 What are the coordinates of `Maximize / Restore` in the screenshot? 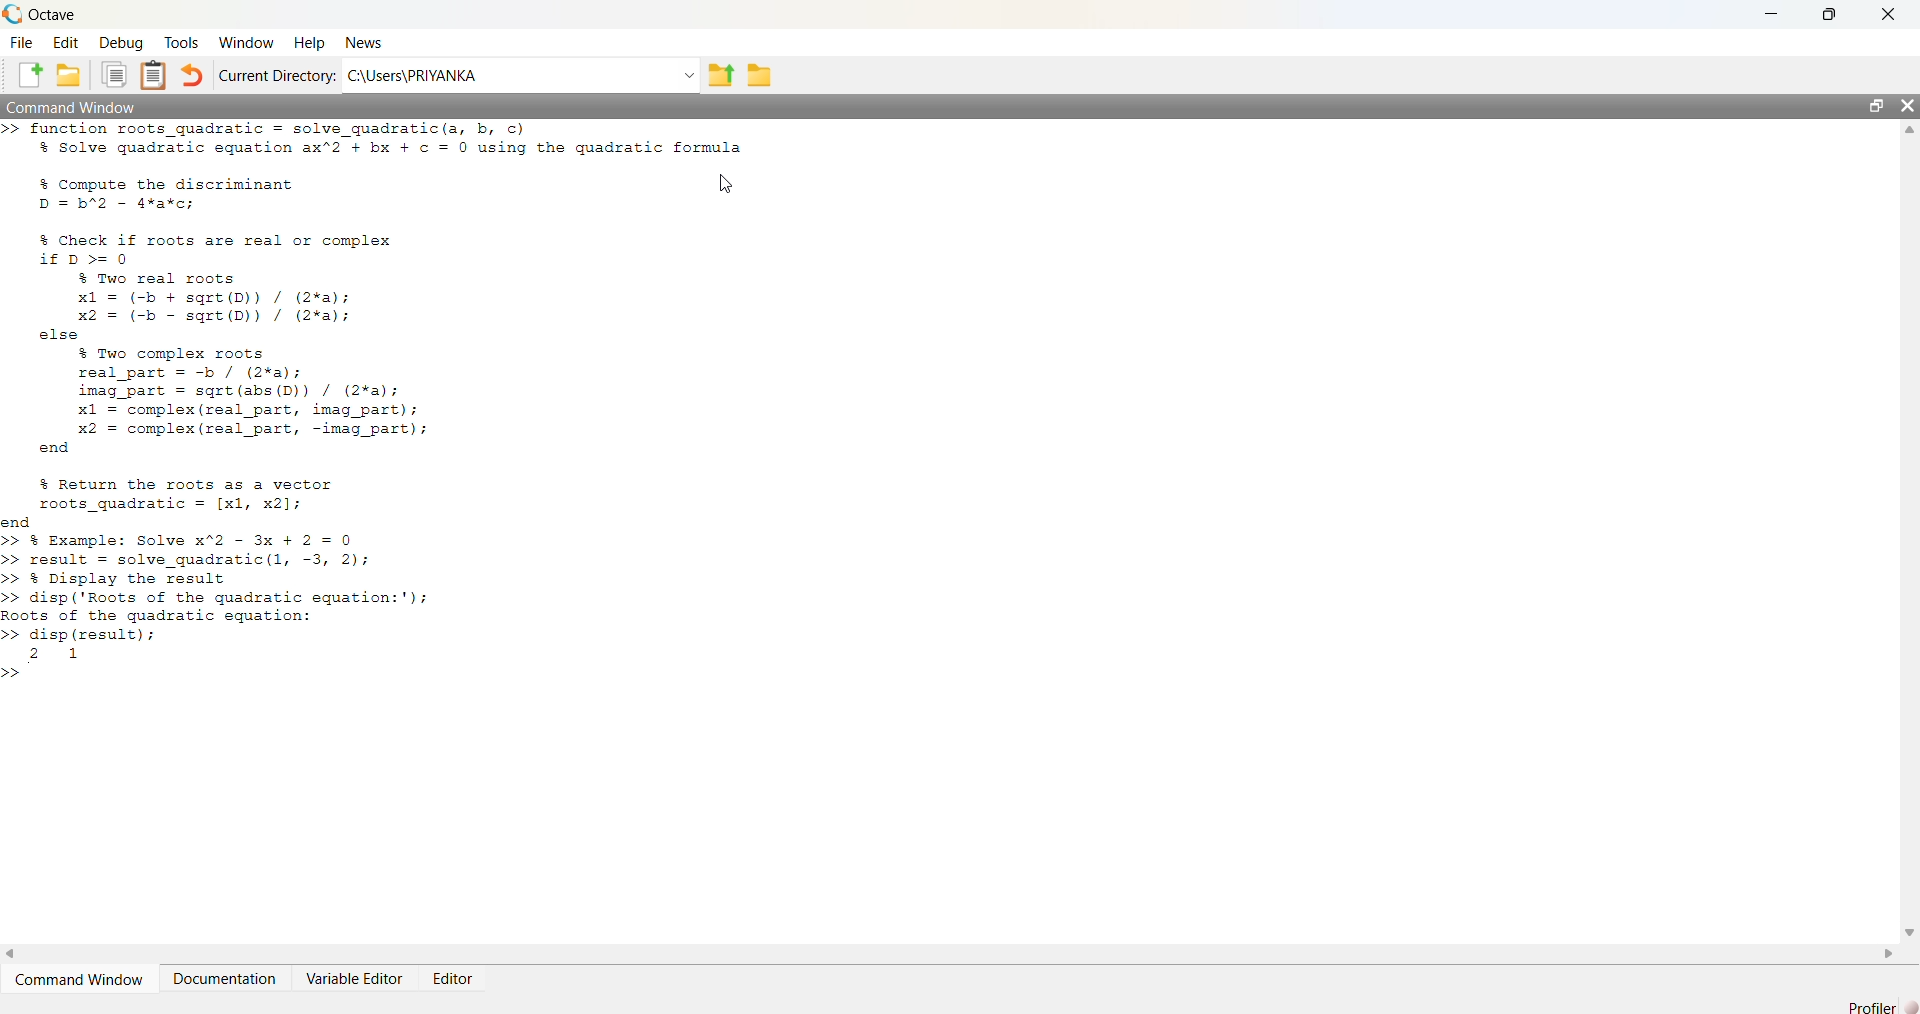 It's located at (1834, 16).